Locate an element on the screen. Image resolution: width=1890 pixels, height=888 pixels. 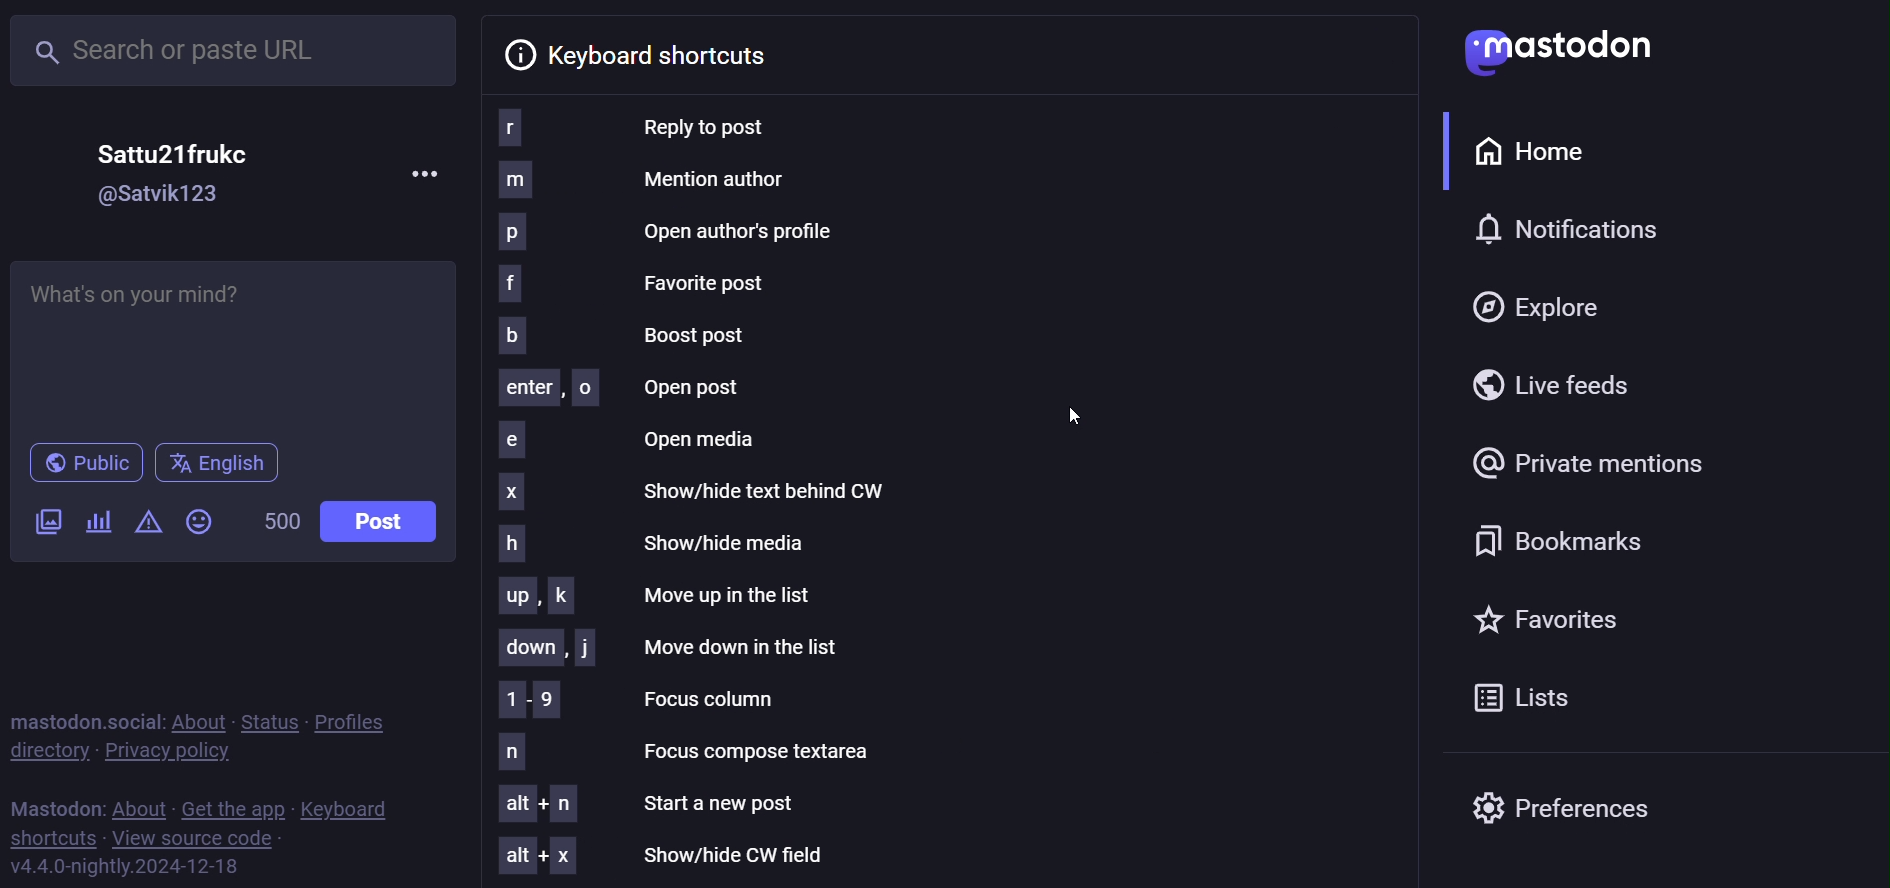
favorite post is located at coordinates (635, 284).